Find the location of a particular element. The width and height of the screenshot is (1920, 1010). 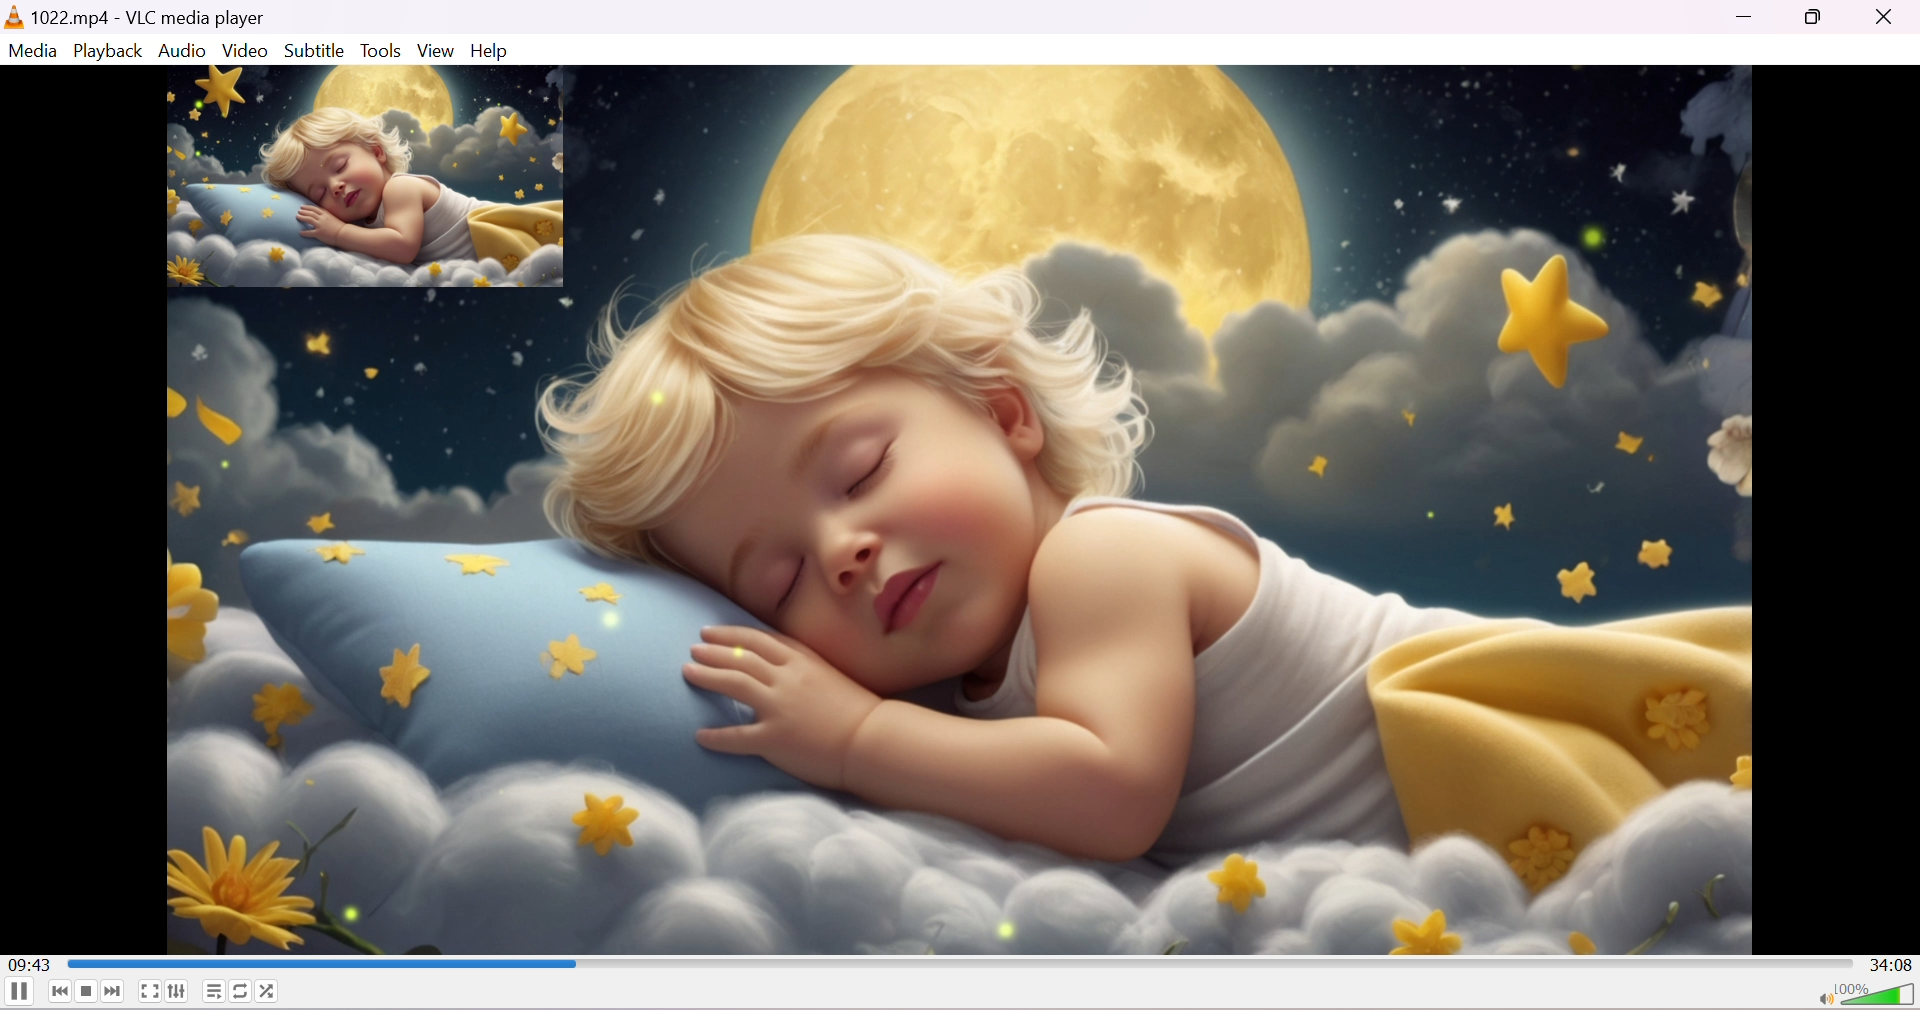

34:08 is located at coordinates (1891, 963).